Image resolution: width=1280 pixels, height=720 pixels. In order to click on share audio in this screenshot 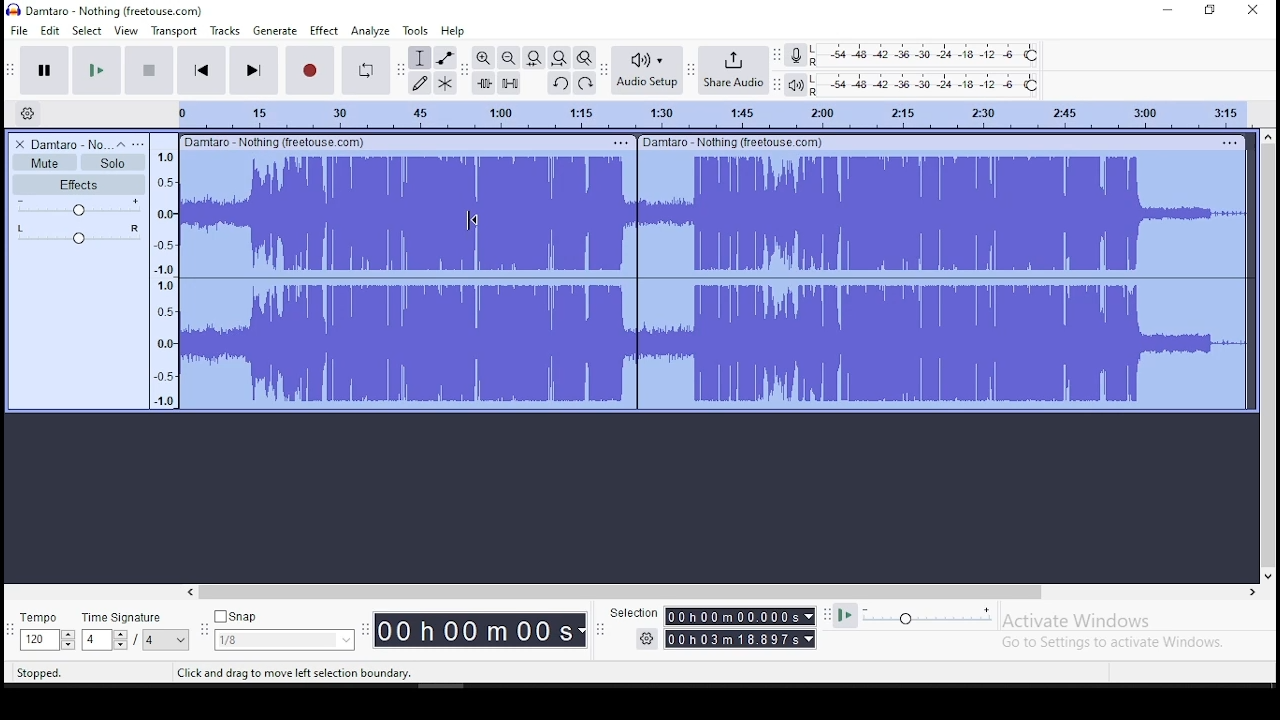, I will do `click(732, 72)`.